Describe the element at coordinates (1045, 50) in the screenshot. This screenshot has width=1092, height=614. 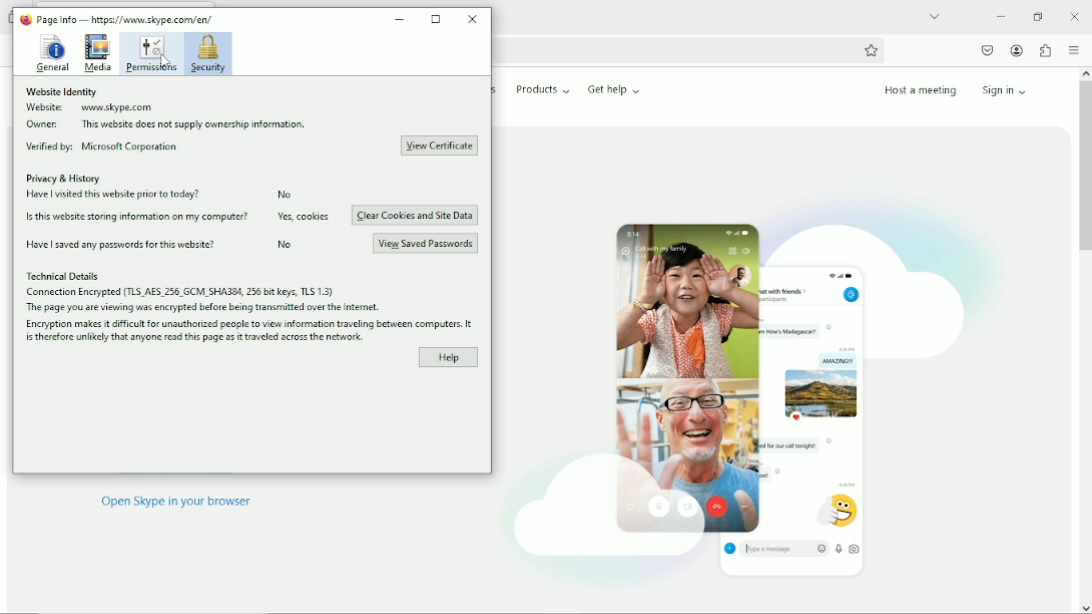
I see `Extensions` at that location.